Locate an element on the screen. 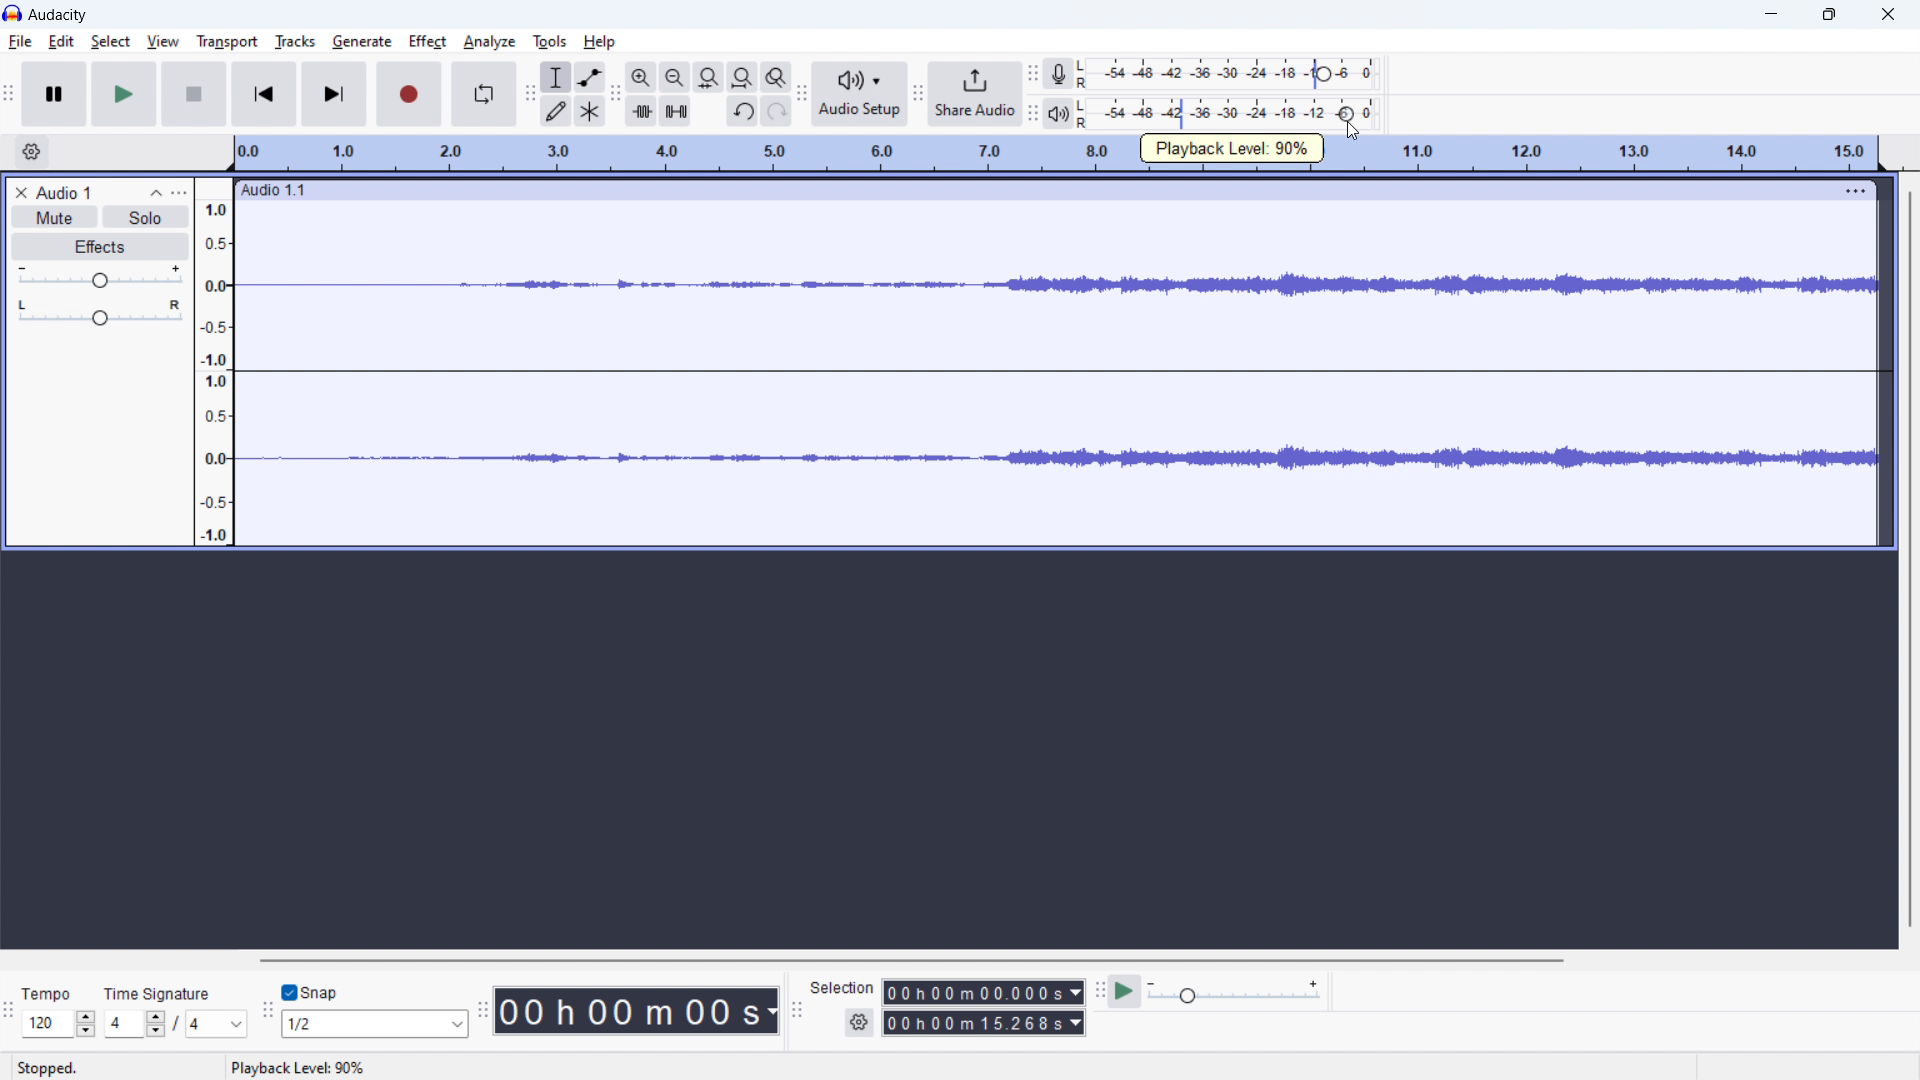 The width and height of the screenshot is (1920, 1080). toggle zoom is located at coordinates (775, 76).